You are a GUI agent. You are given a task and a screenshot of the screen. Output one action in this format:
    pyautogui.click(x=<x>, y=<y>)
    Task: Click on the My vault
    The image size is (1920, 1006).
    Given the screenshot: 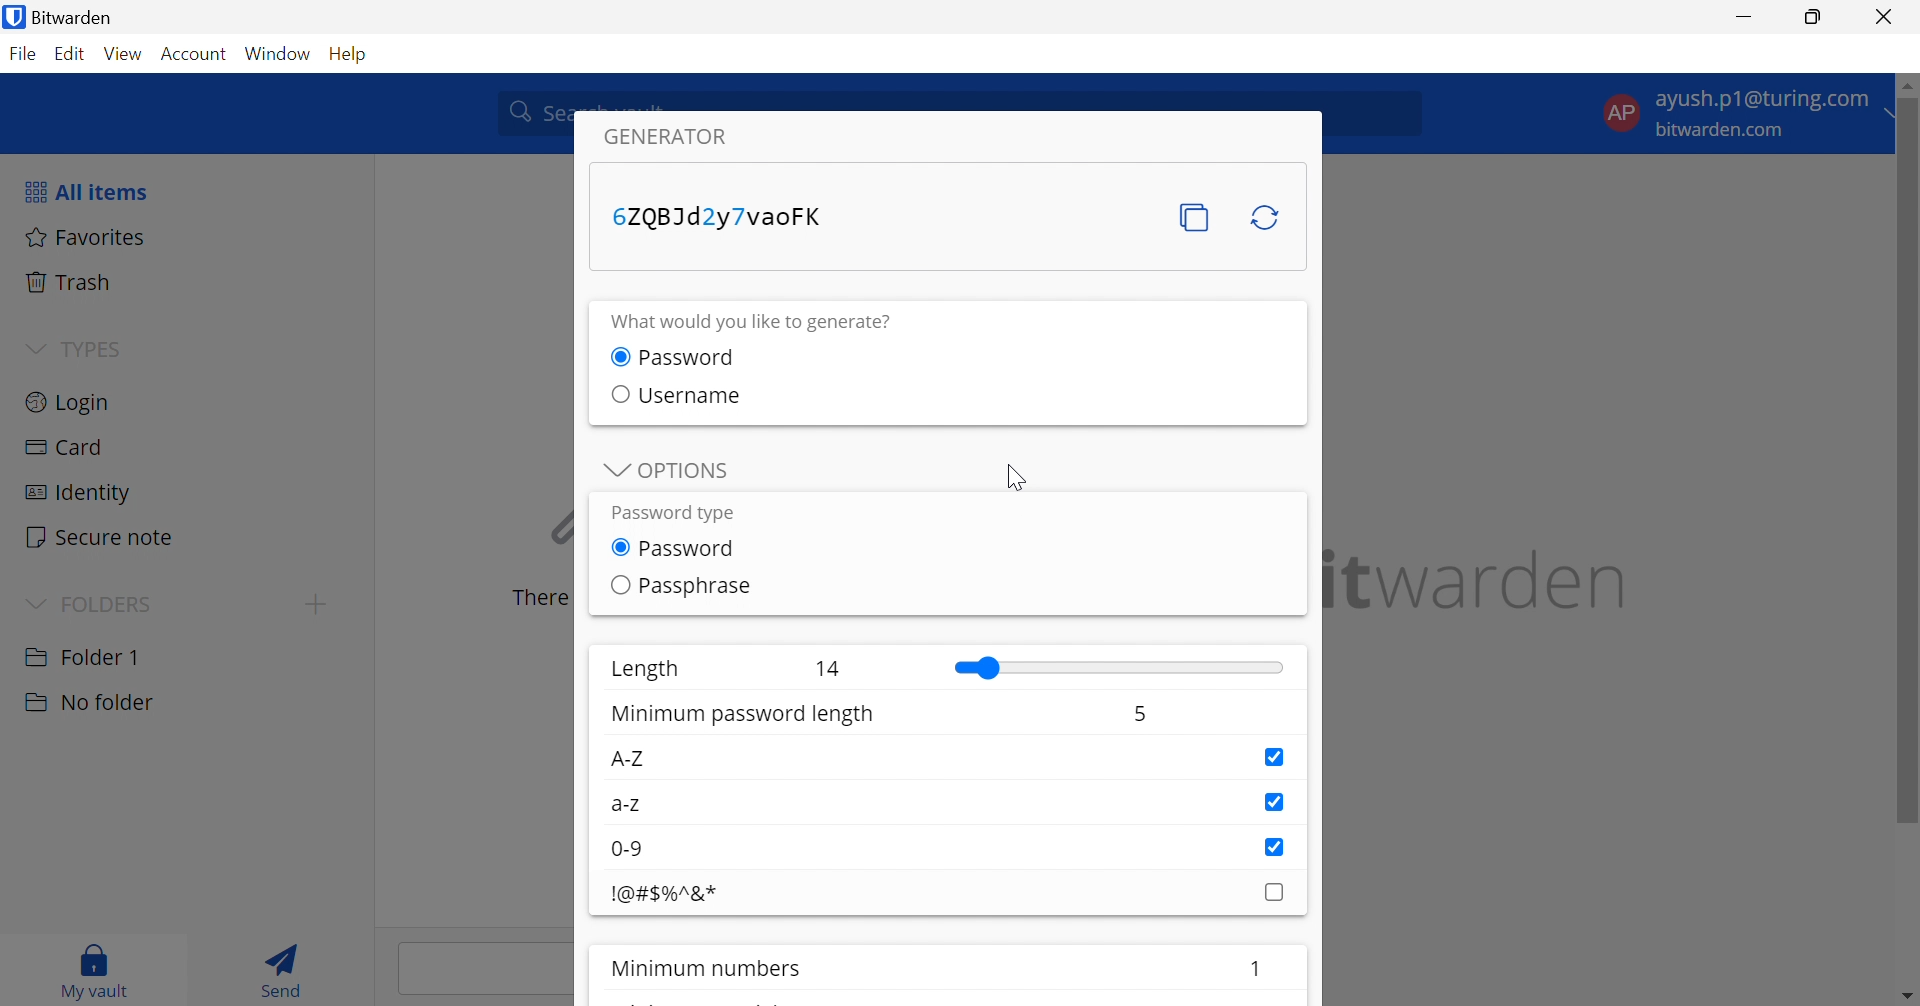 What is the action you would take?
    pyautogui.click(x=101, y=971)
    